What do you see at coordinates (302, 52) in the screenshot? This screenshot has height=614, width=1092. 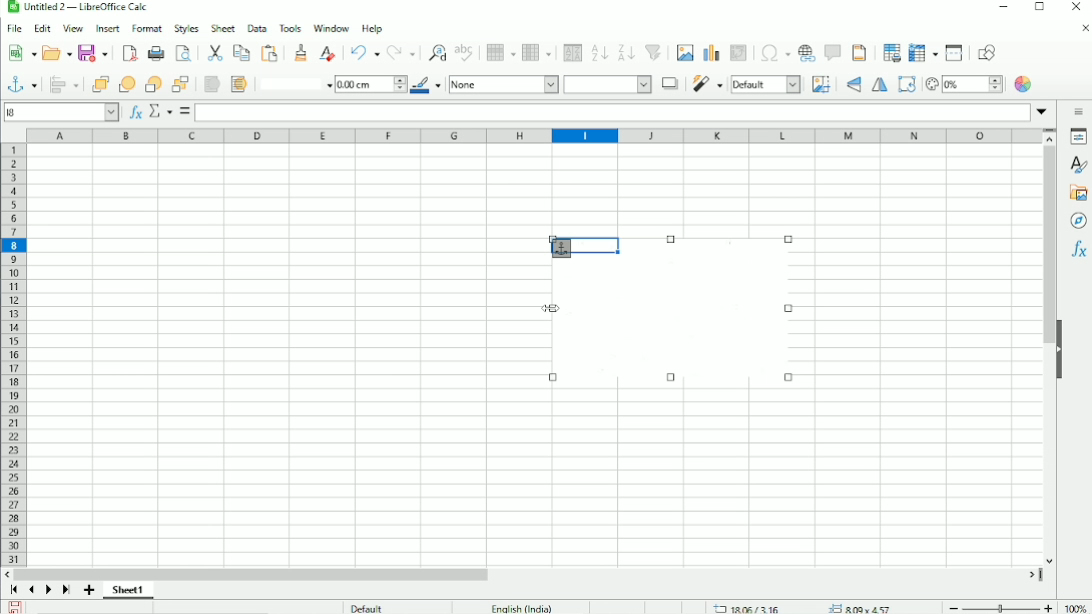 I see `Clone formatting` at bounding box center [302, 52].